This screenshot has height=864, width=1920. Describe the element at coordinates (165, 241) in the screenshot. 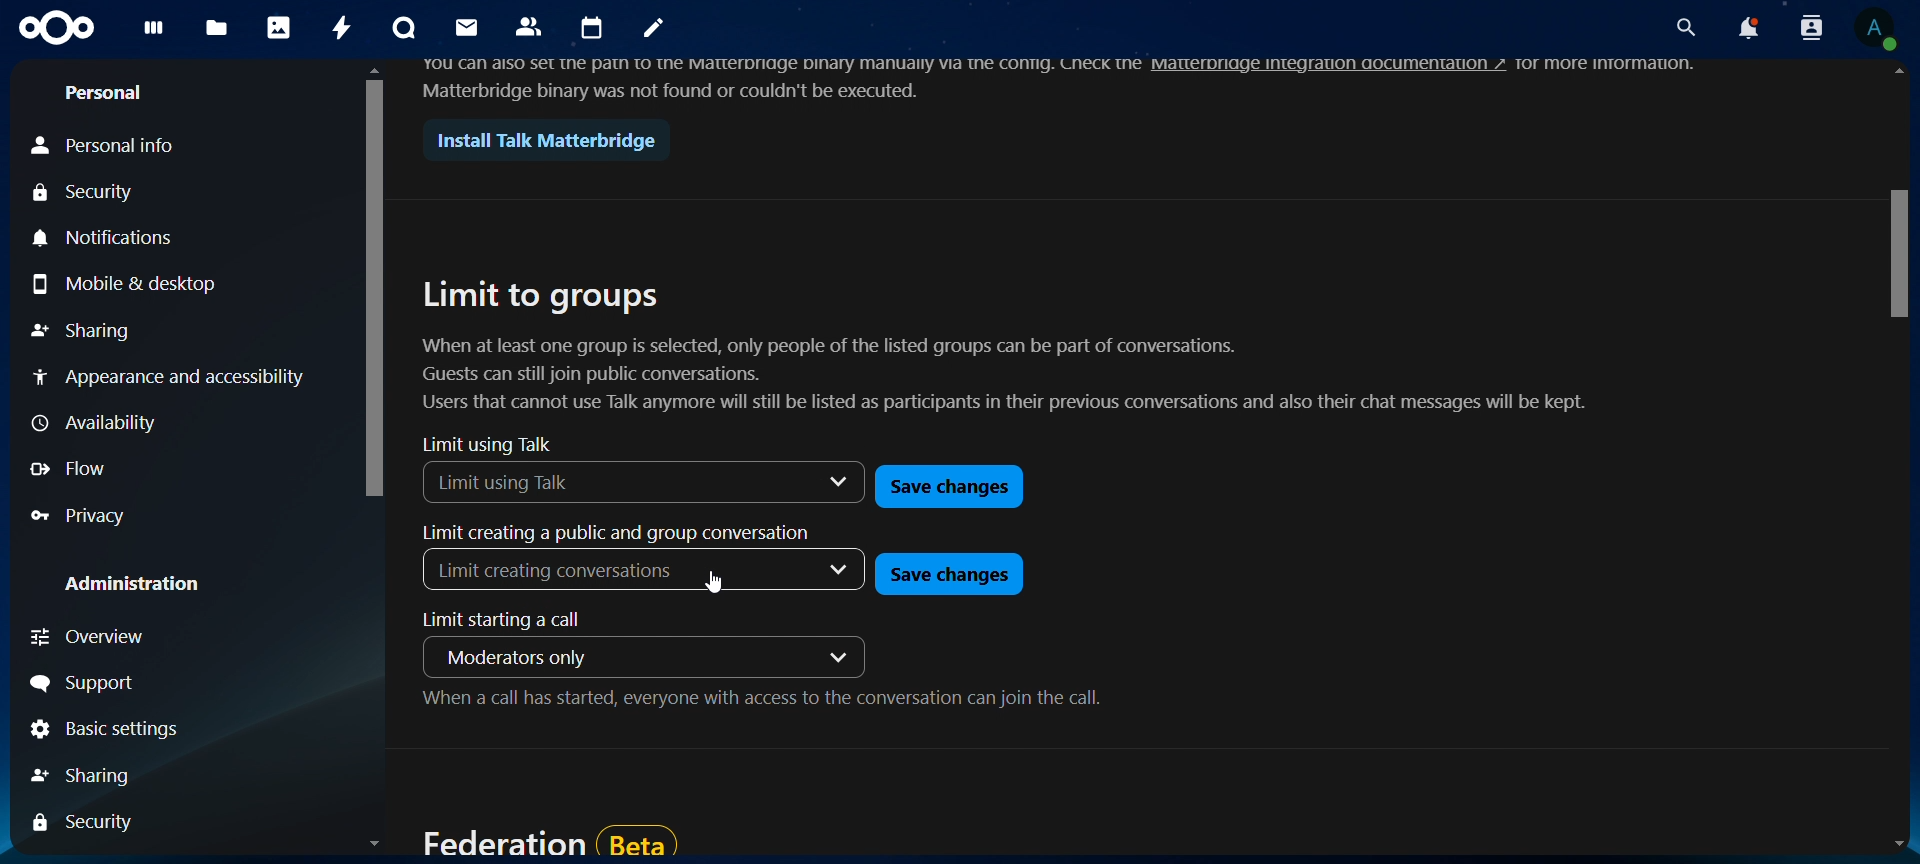

I see `Notifications` at that location.